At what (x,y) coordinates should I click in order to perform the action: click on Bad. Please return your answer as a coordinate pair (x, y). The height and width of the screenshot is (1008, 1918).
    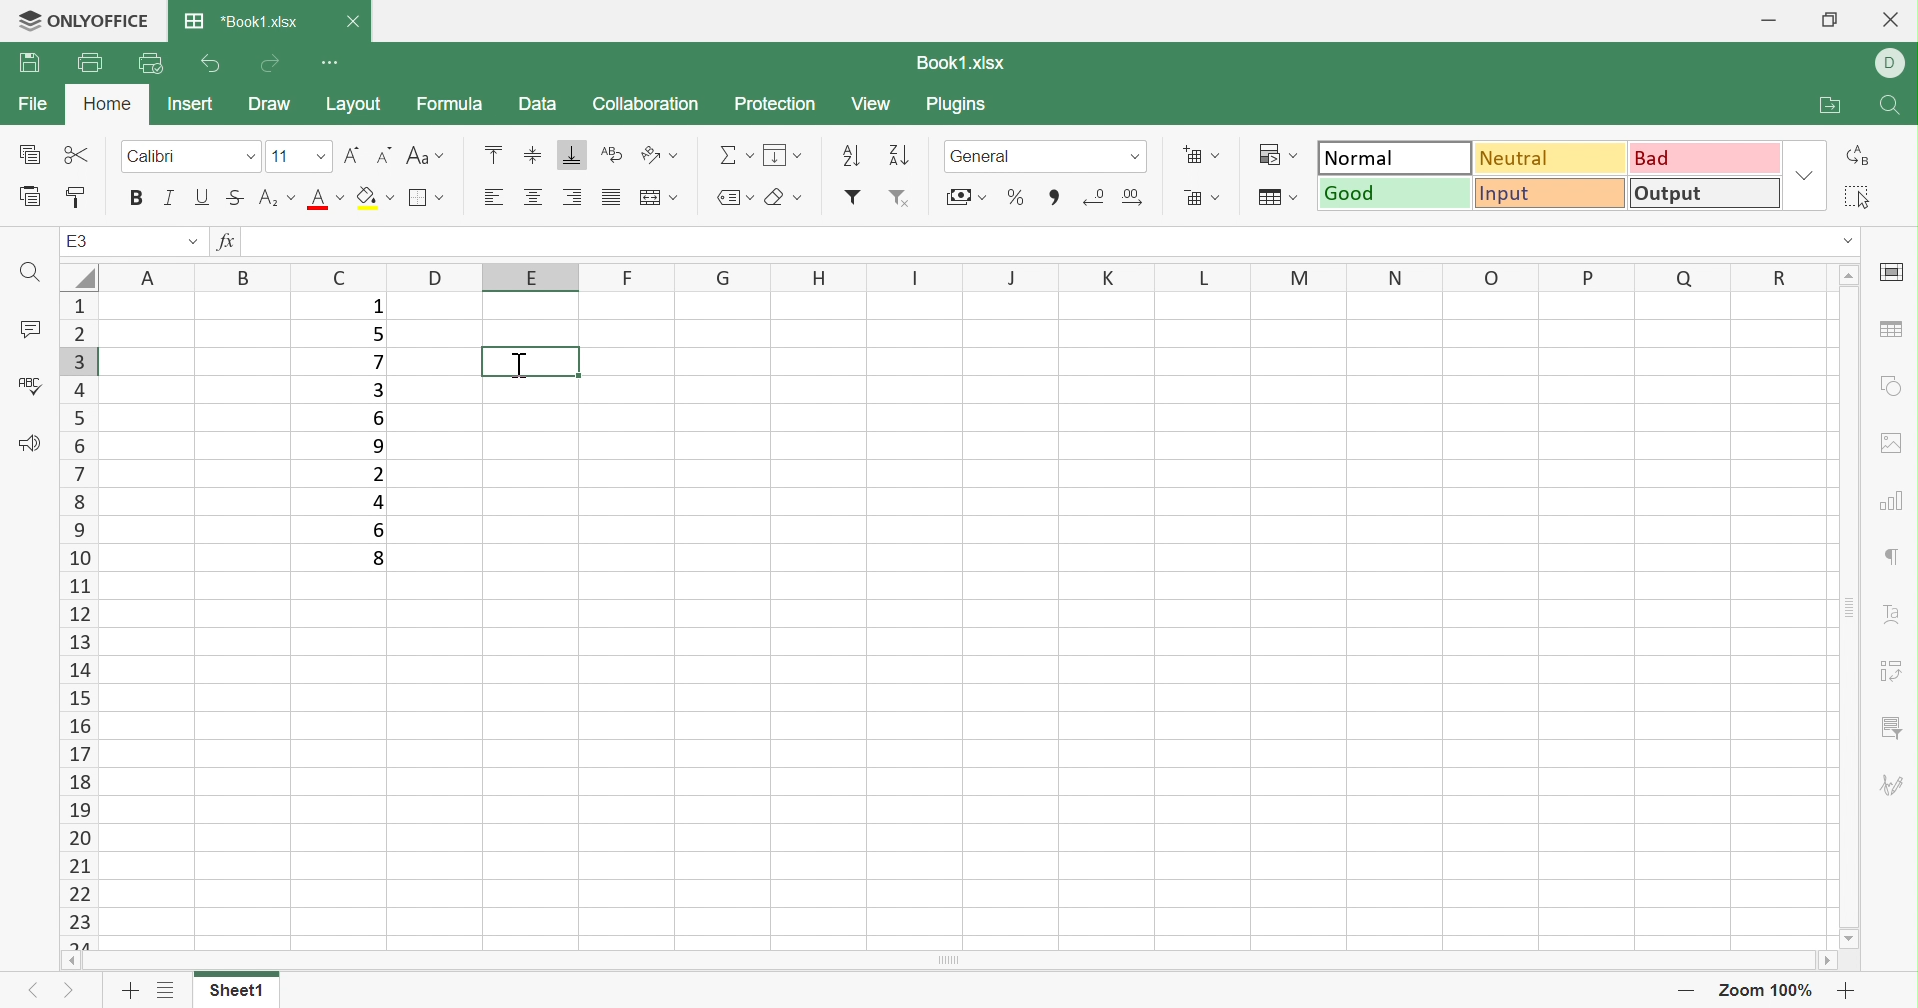
    Looking at the image, I should click on (1704, 159).